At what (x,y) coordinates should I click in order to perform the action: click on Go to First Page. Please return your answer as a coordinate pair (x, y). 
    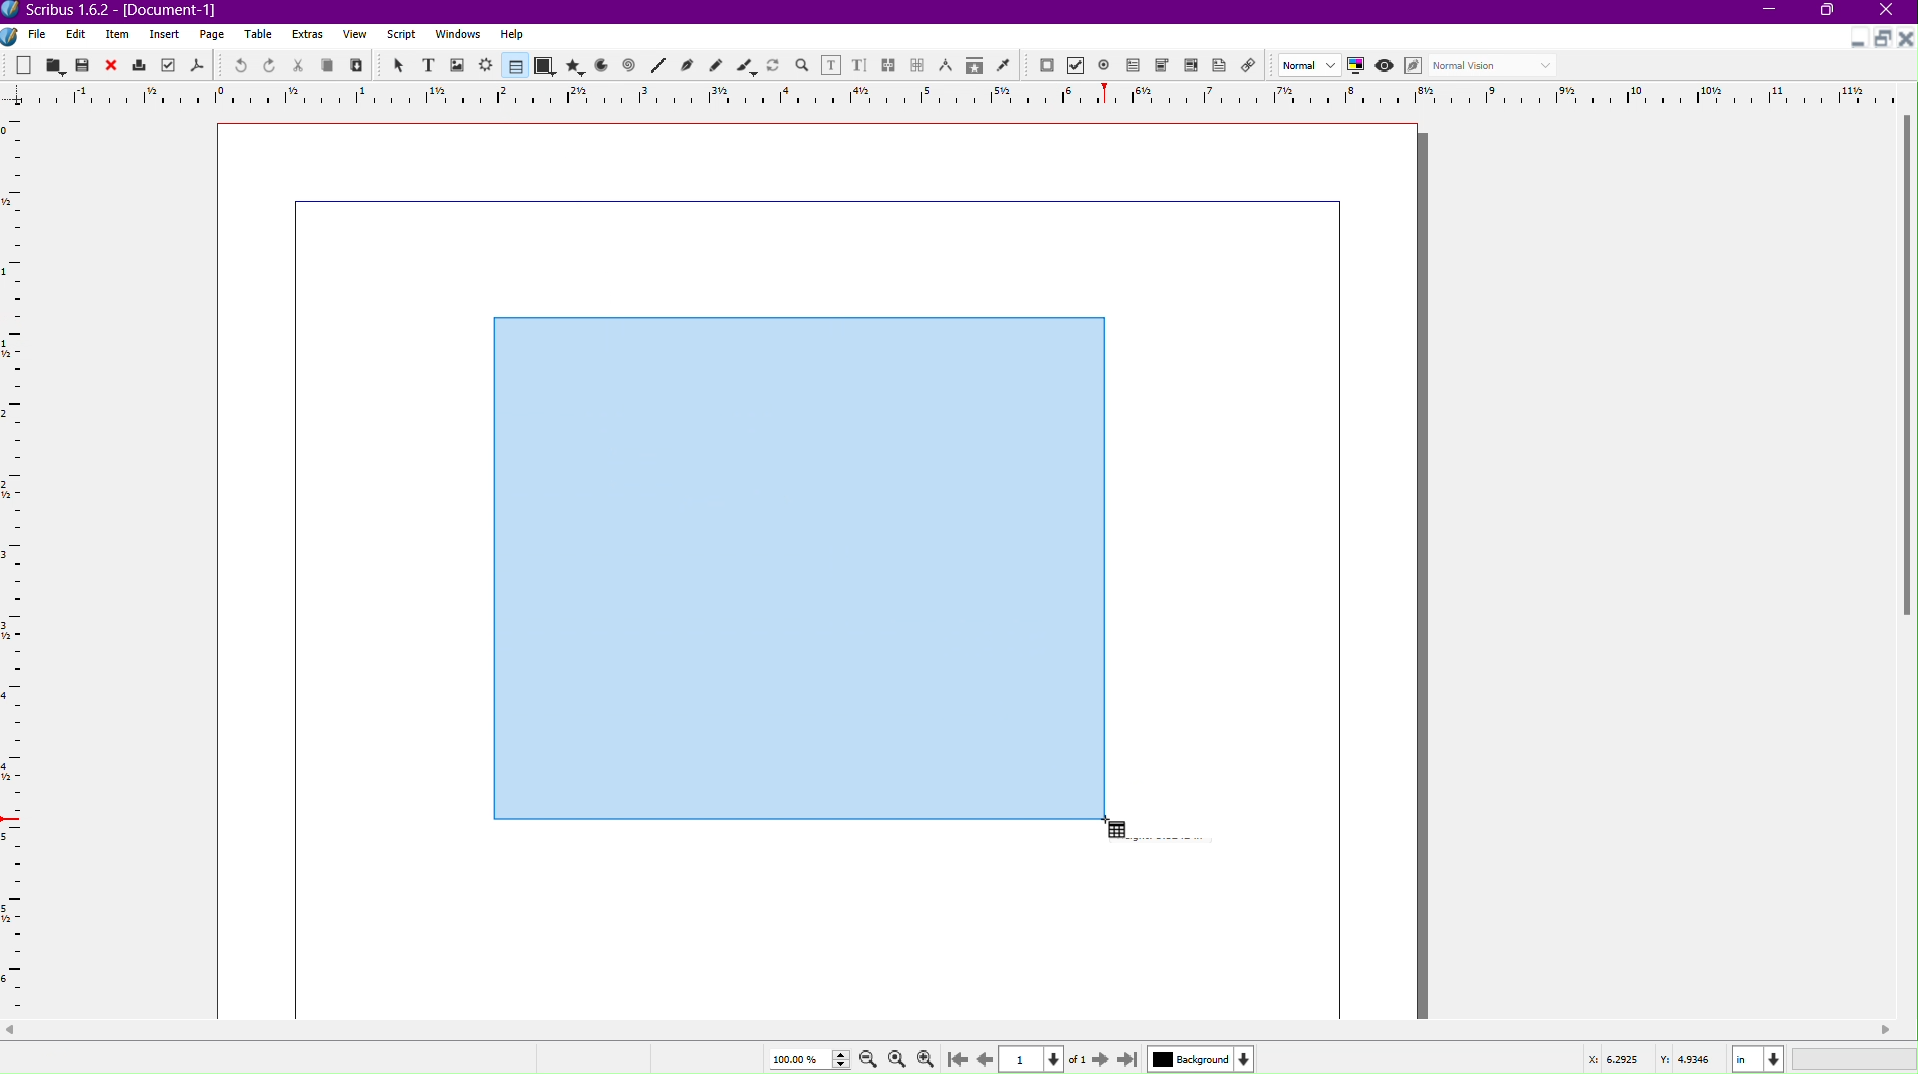
    Looking at the image, I should click on (961, 1058).